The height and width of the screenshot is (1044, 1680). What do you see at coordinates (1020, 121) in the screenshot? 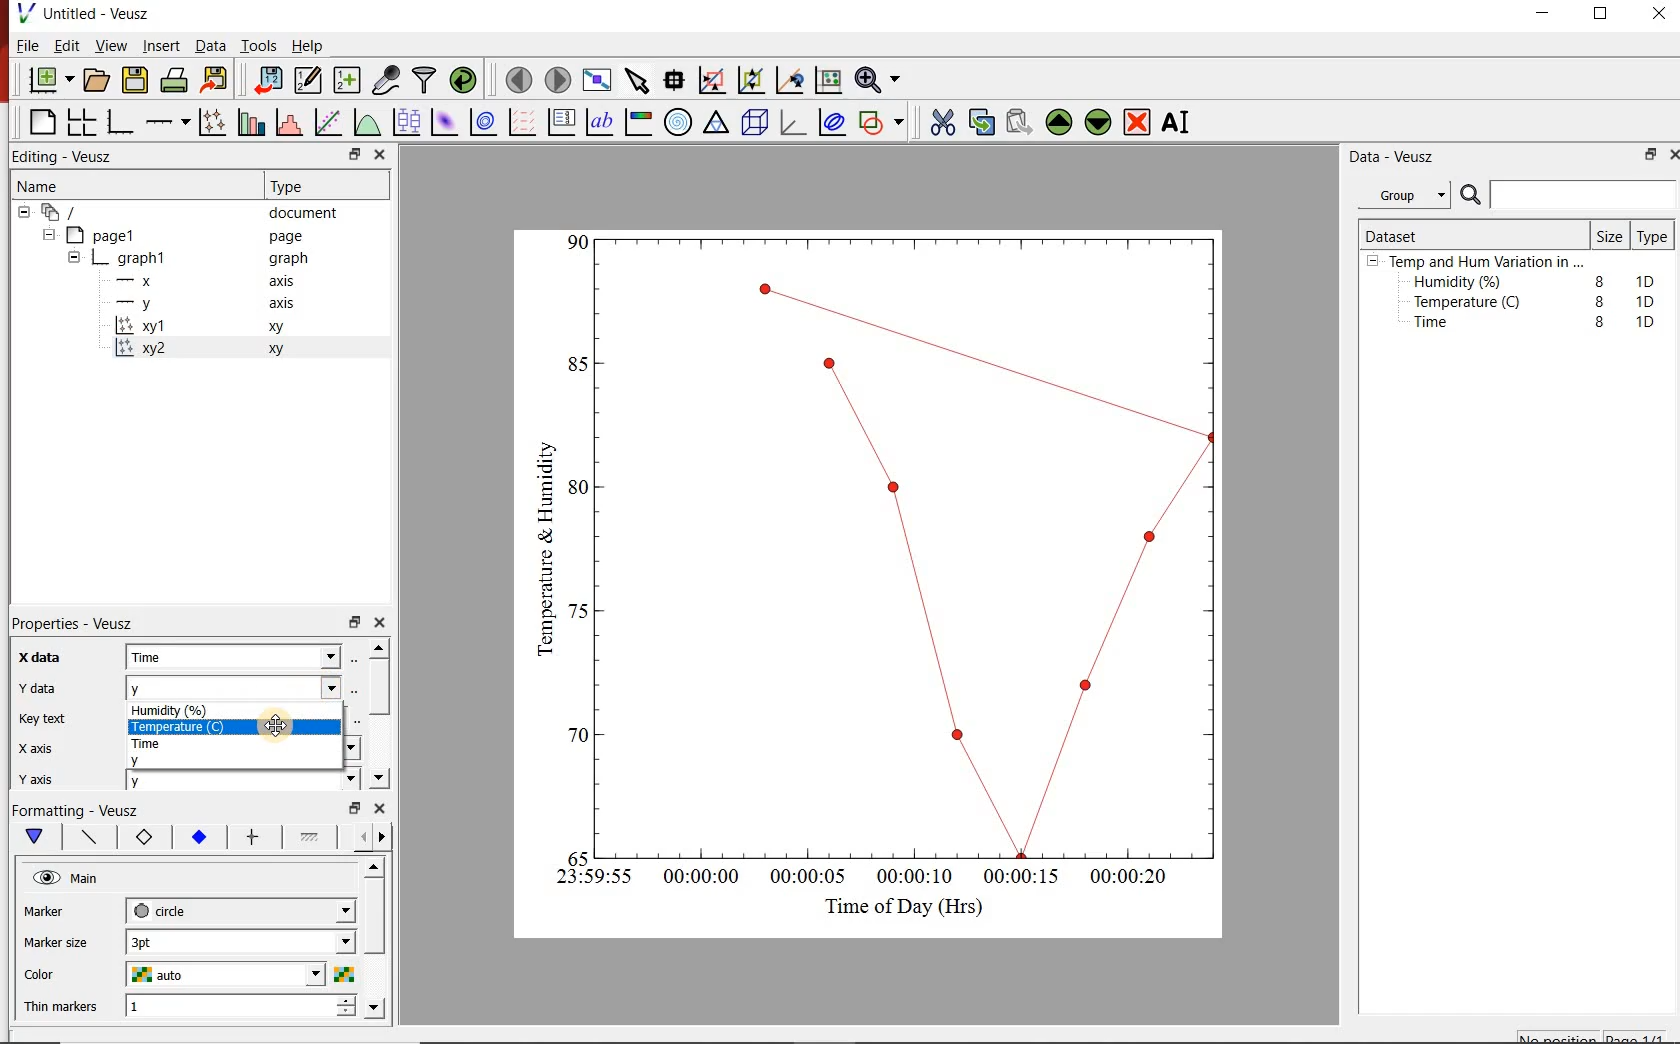
I see `Paste widget from the clipboard` at bounding box center [1020, 121].